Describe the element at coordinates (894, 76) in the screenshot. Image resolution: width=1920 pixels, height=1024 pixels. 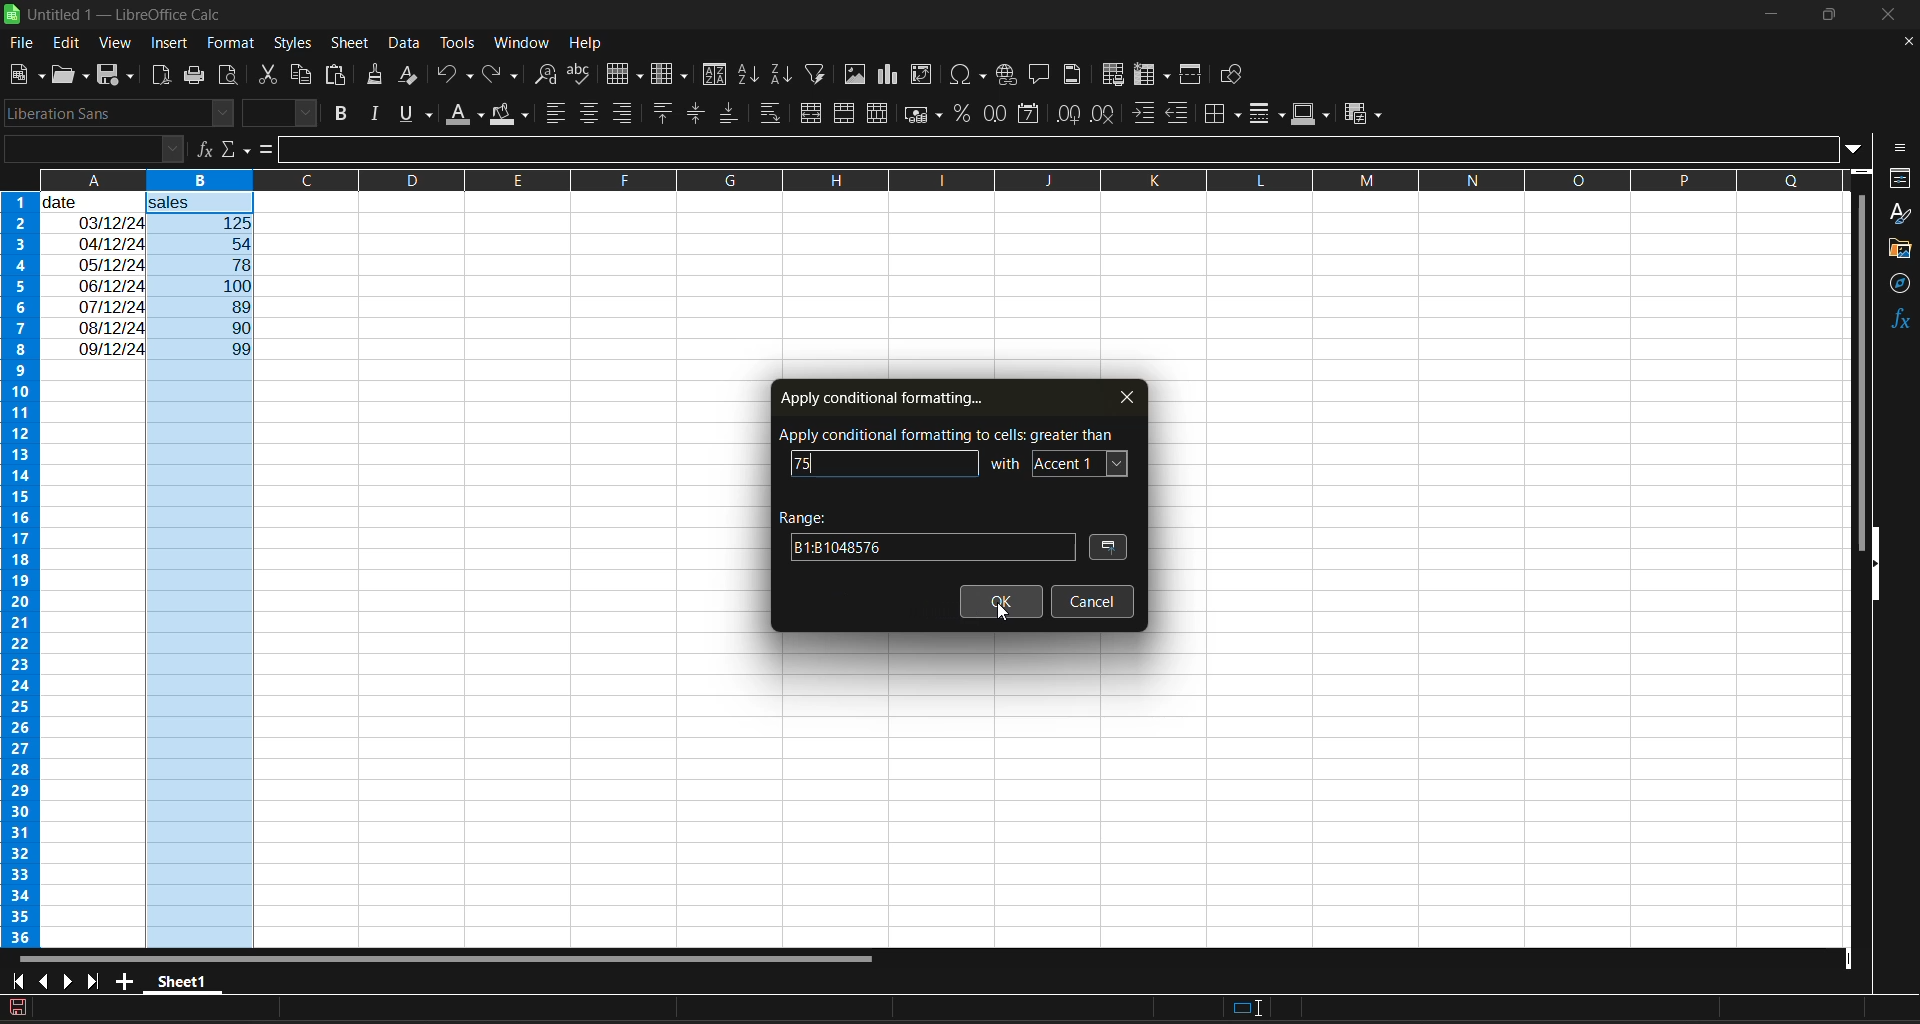
I see `insert chart` at that location.